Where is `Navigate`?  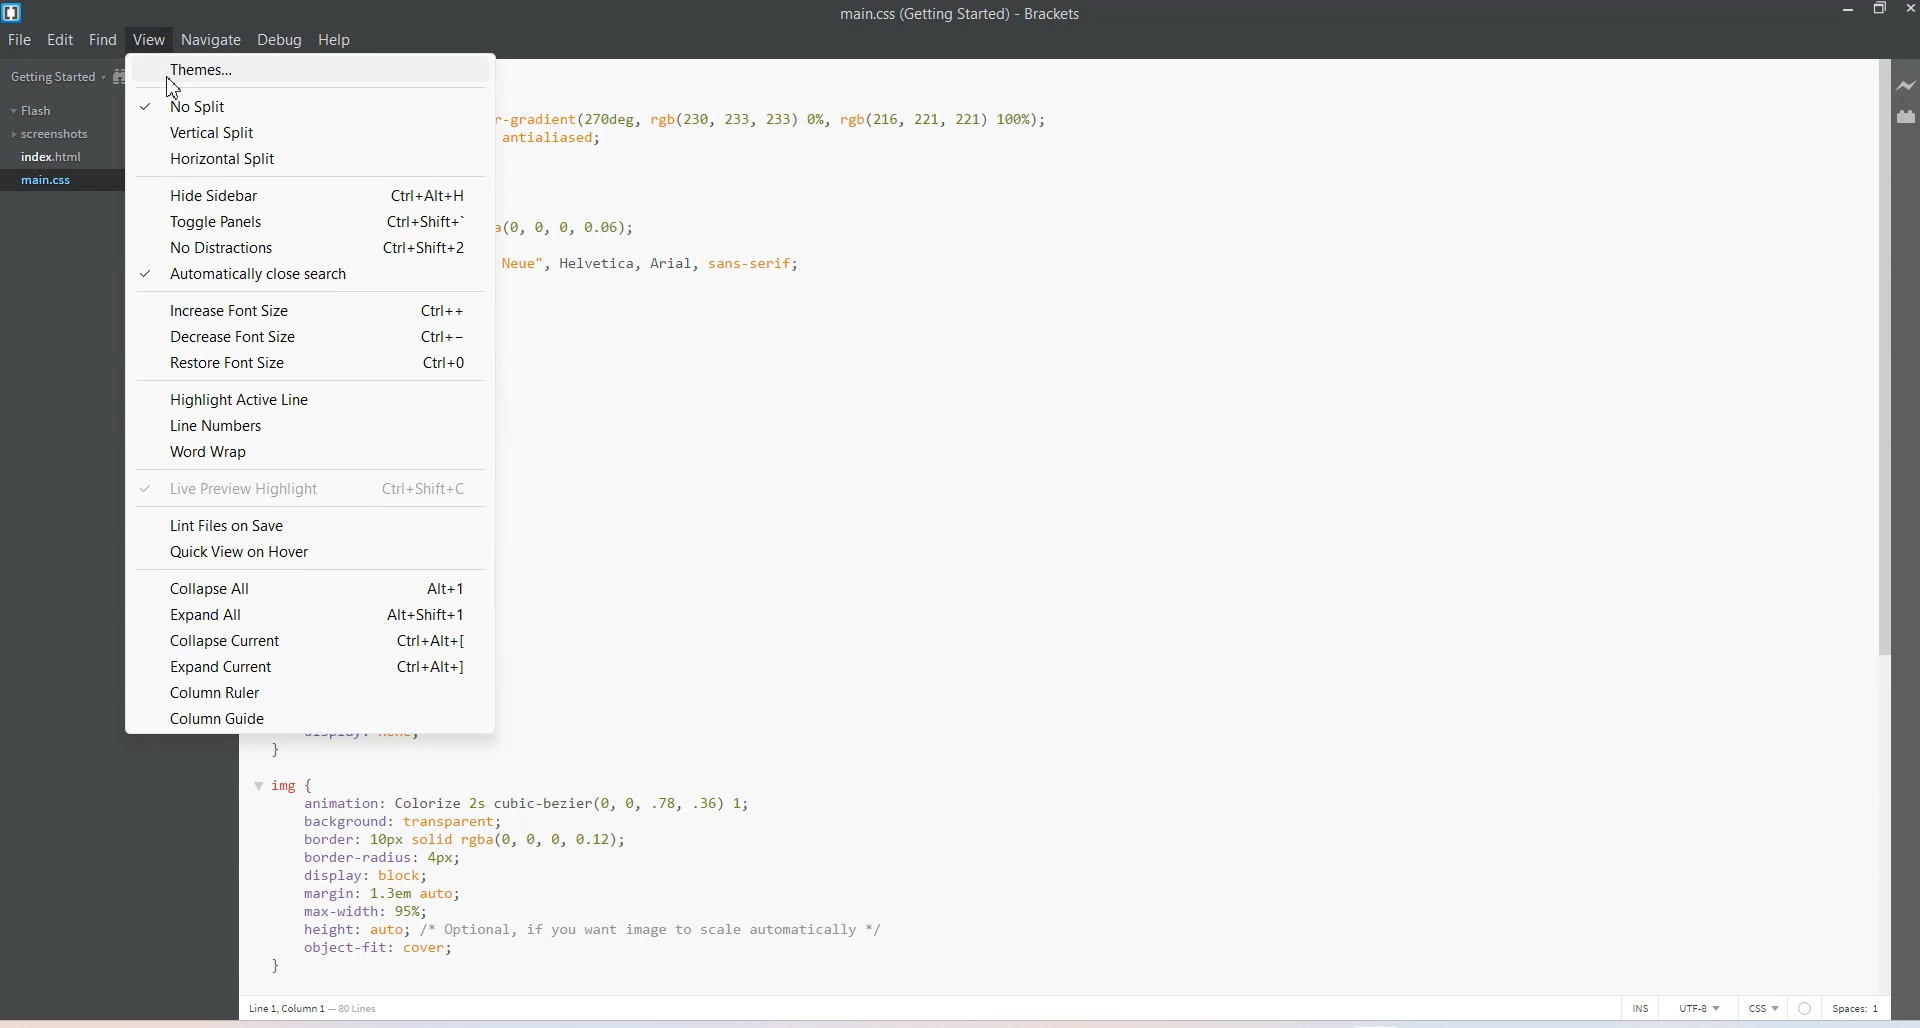 Navigate is located at coordinates (211, 40).